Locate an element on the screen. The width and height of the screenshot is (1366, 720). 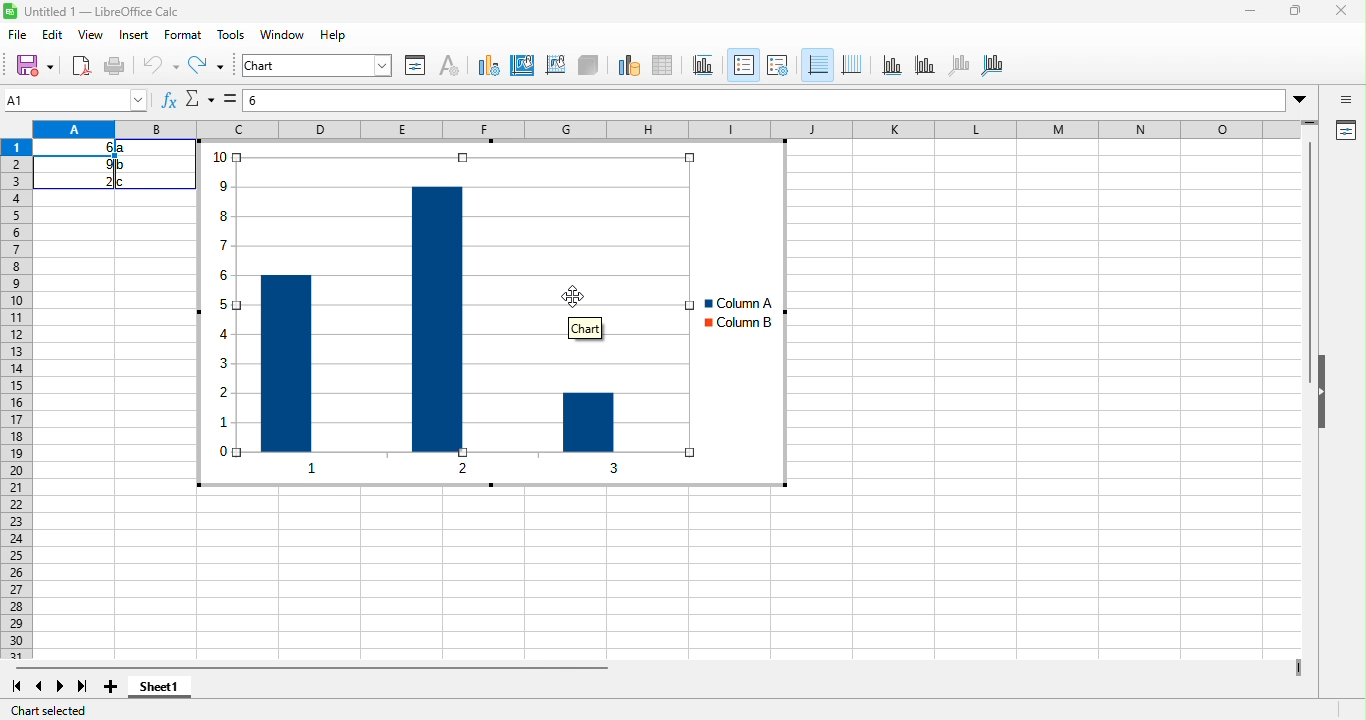
chart  is located at coordinates (316, 66).